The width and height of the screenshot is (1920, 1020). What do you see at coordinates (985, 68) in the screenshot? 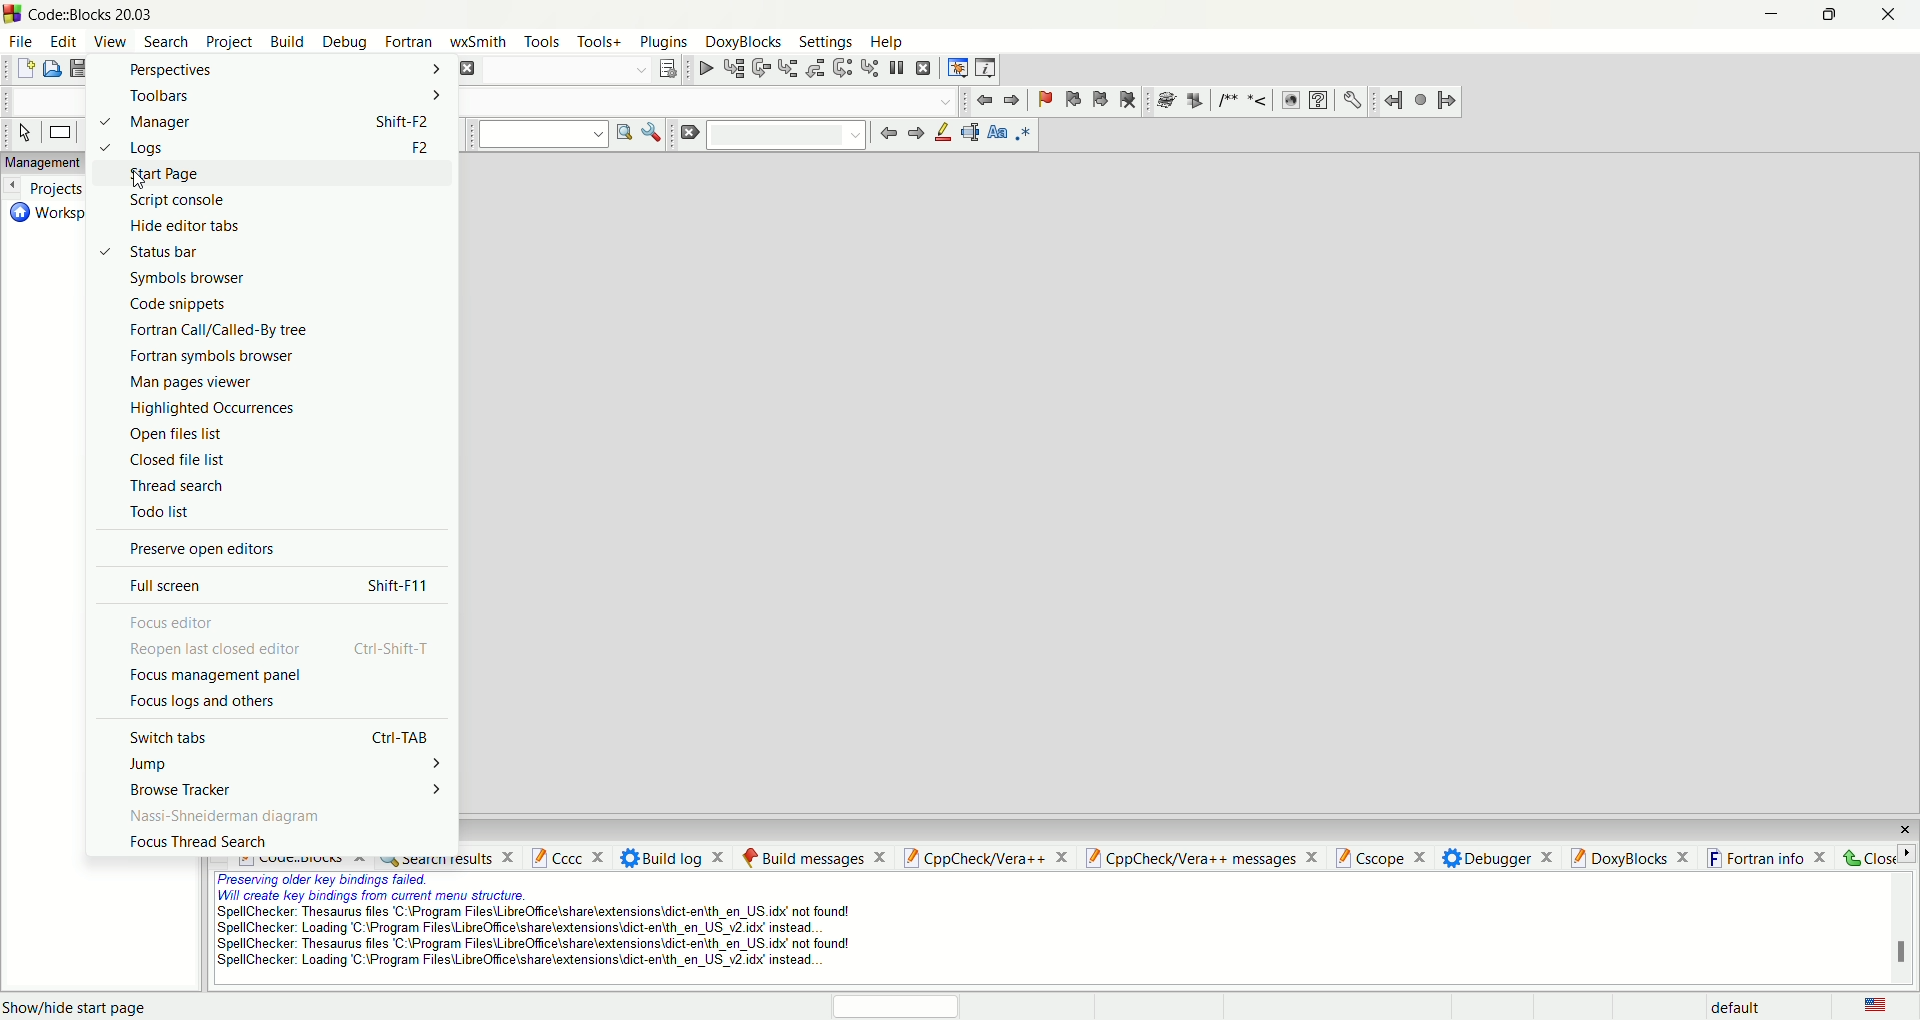
I see `various info` at bounding box center [985, 68].